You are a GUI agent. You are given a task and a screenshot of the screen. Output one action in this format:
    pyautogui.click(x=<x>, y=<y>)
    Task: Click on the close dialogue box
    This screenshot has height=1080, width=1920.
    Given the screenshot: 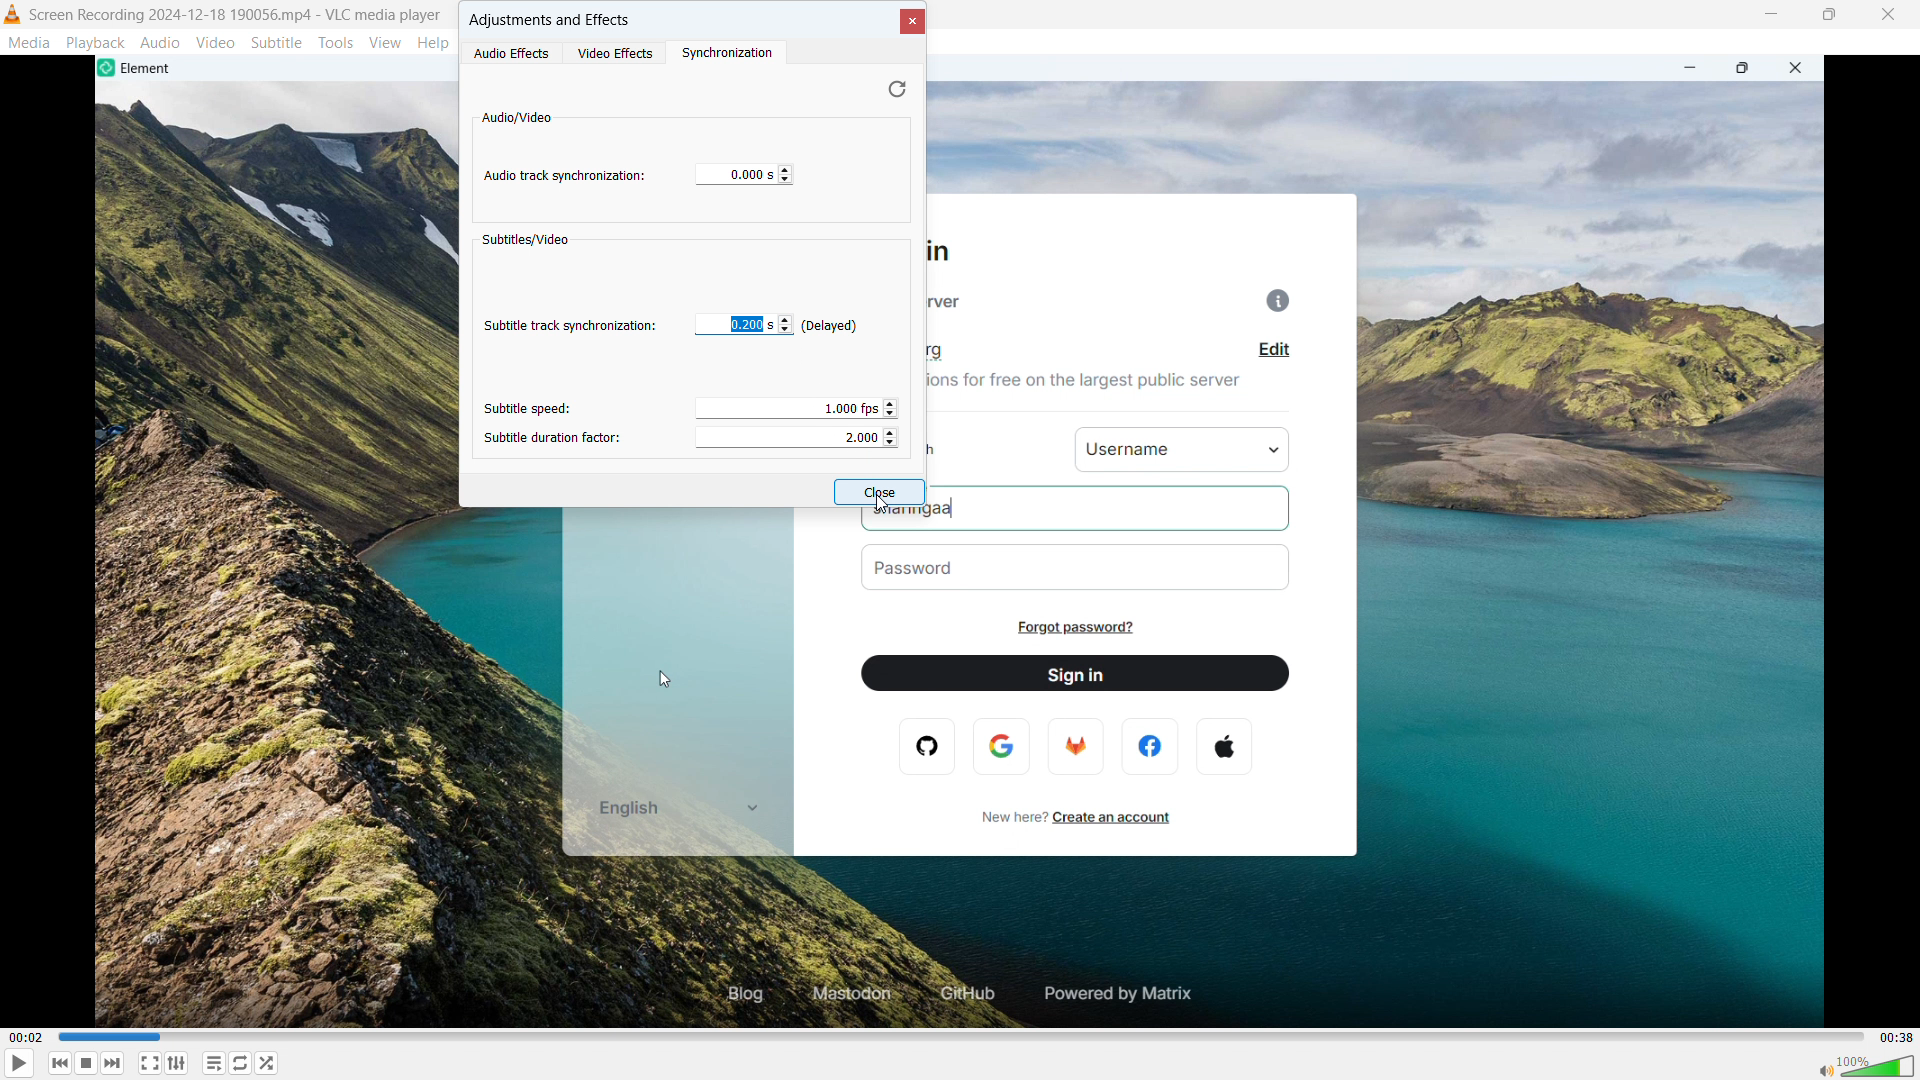 What is the action you would take?
    pyautogui.click(x=914, y=20)
    